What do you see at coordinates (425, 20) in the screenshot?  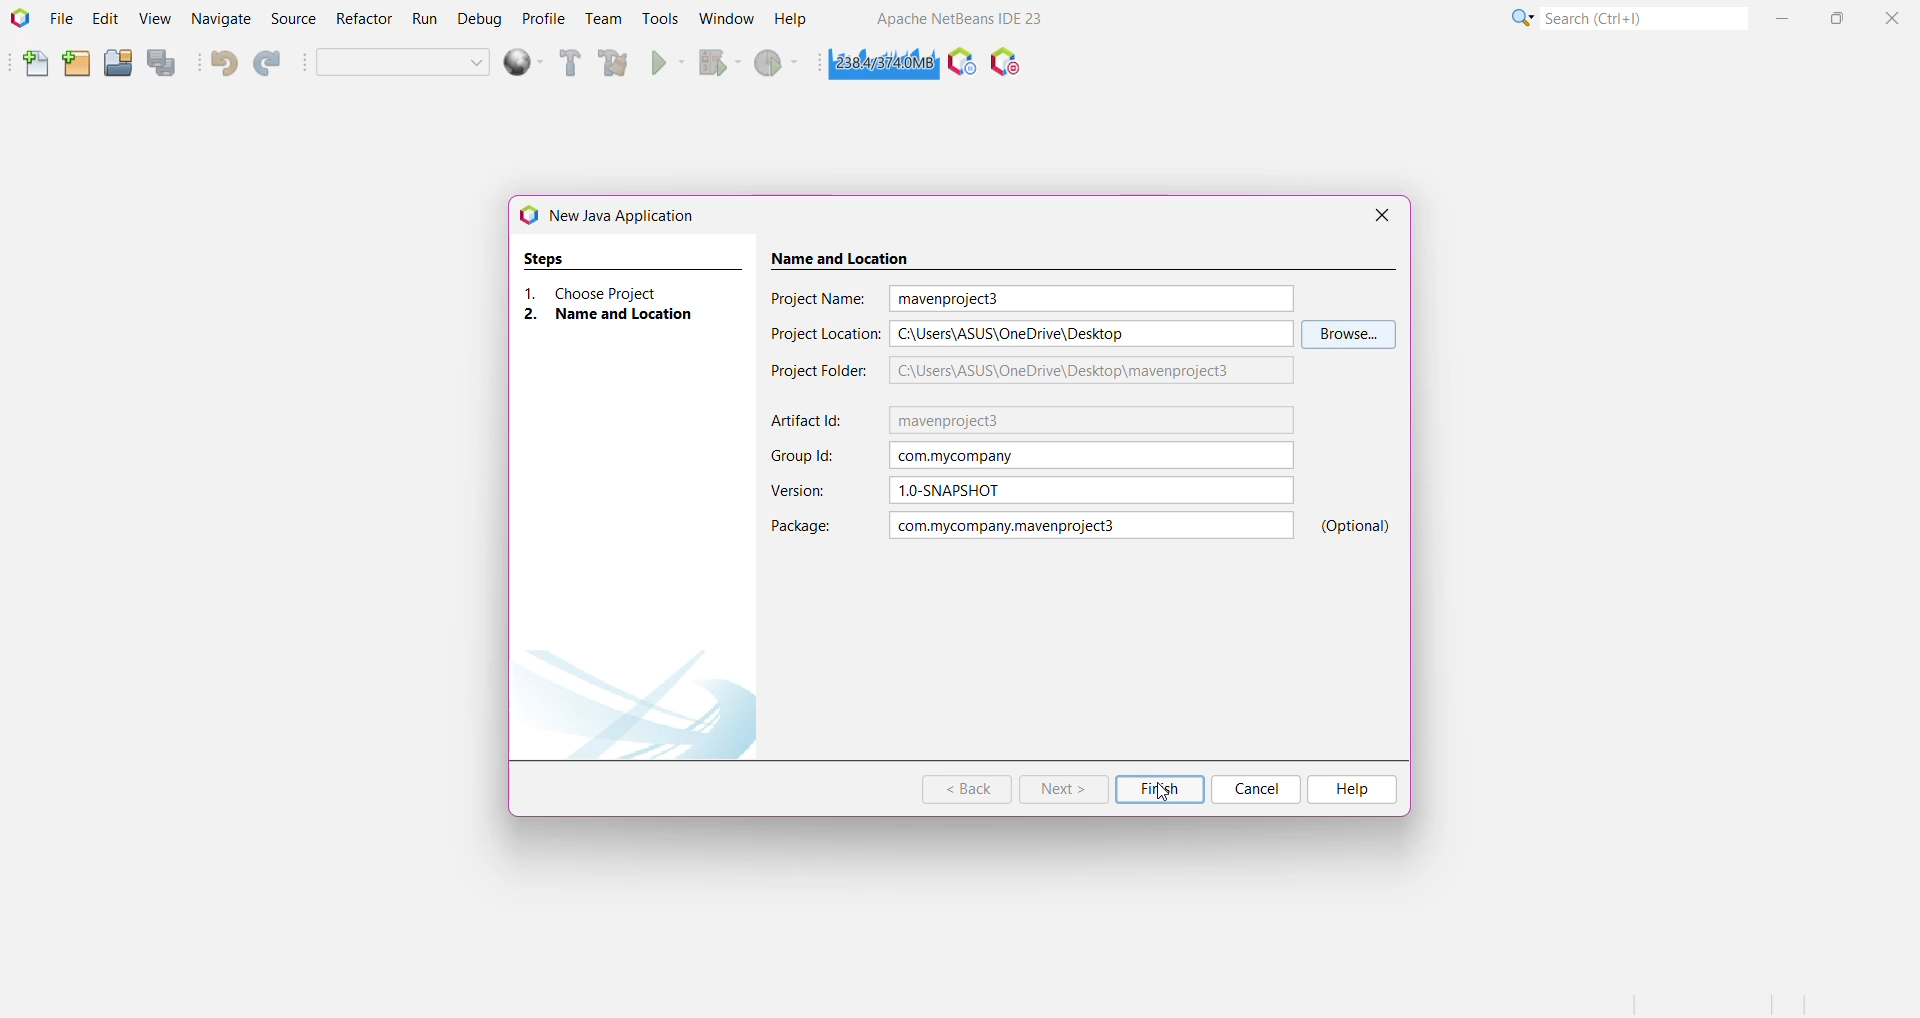 I see `Run` at bounding box center [425, 20].